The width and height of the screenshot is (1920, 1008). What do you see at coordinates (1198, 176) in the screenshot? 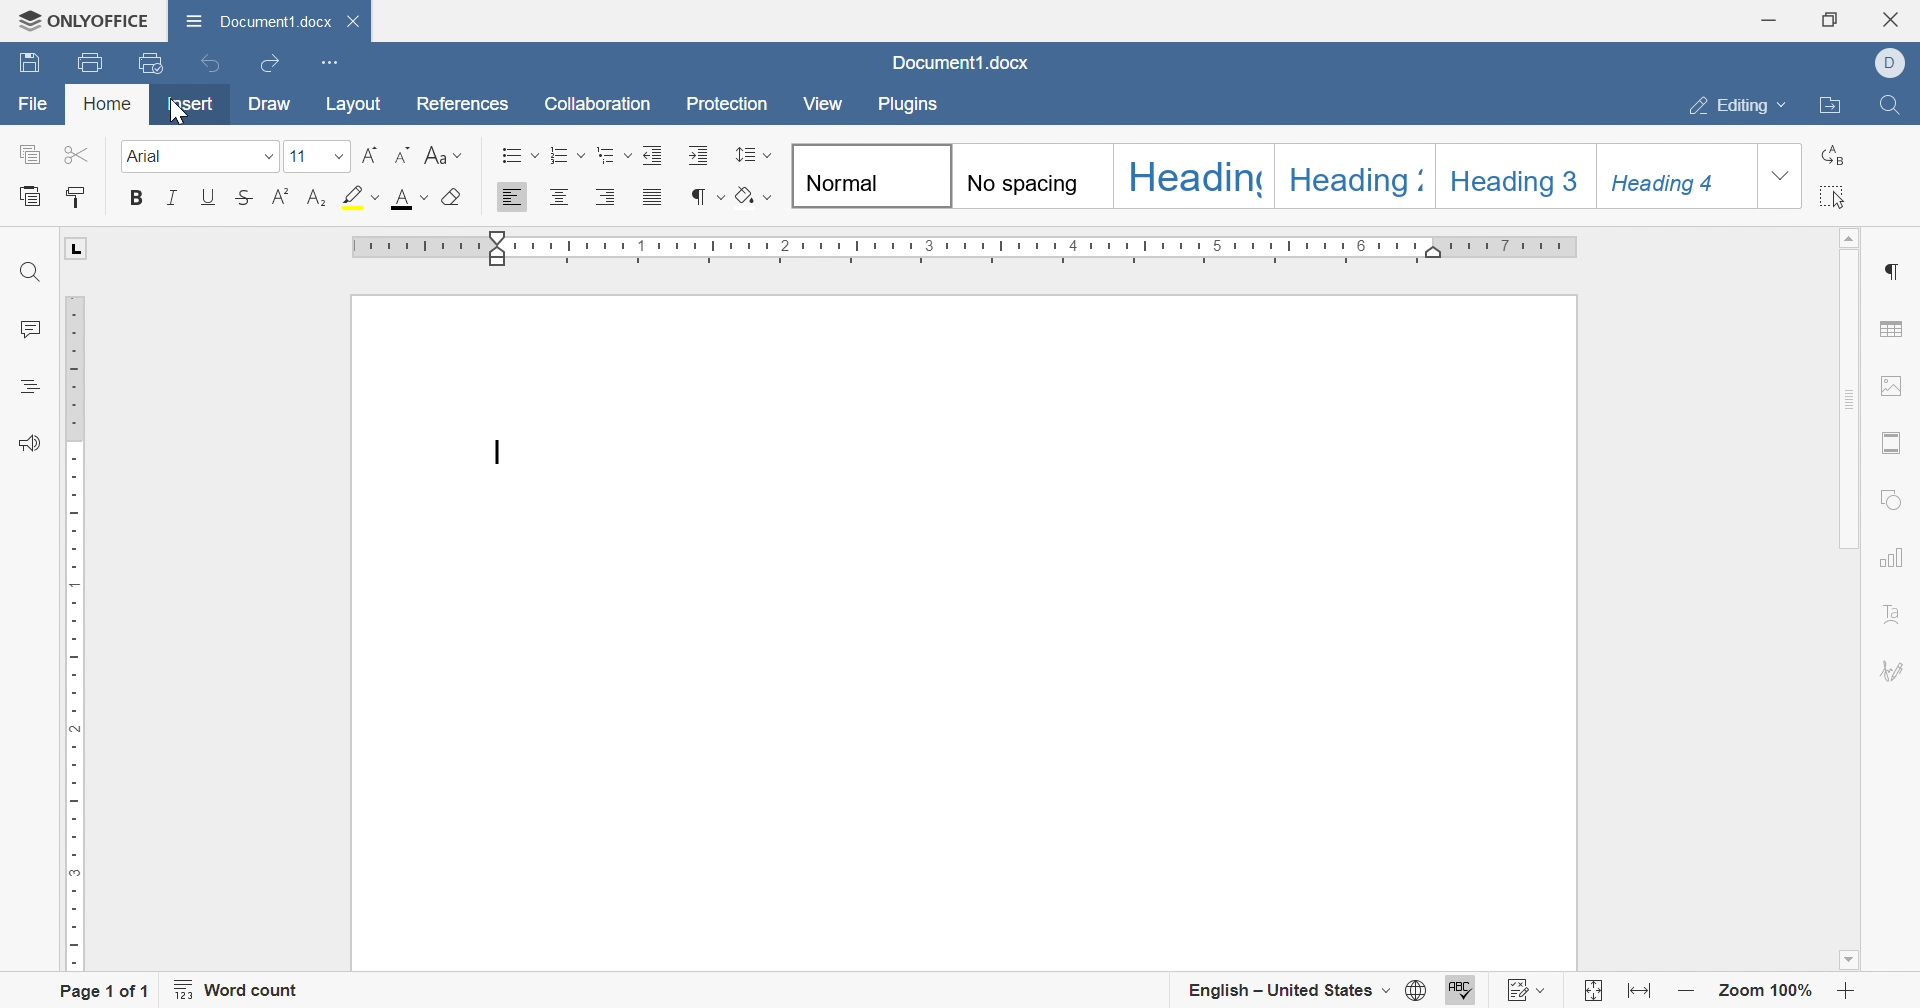
I see `Heading` at bounding box center [1198, 176].